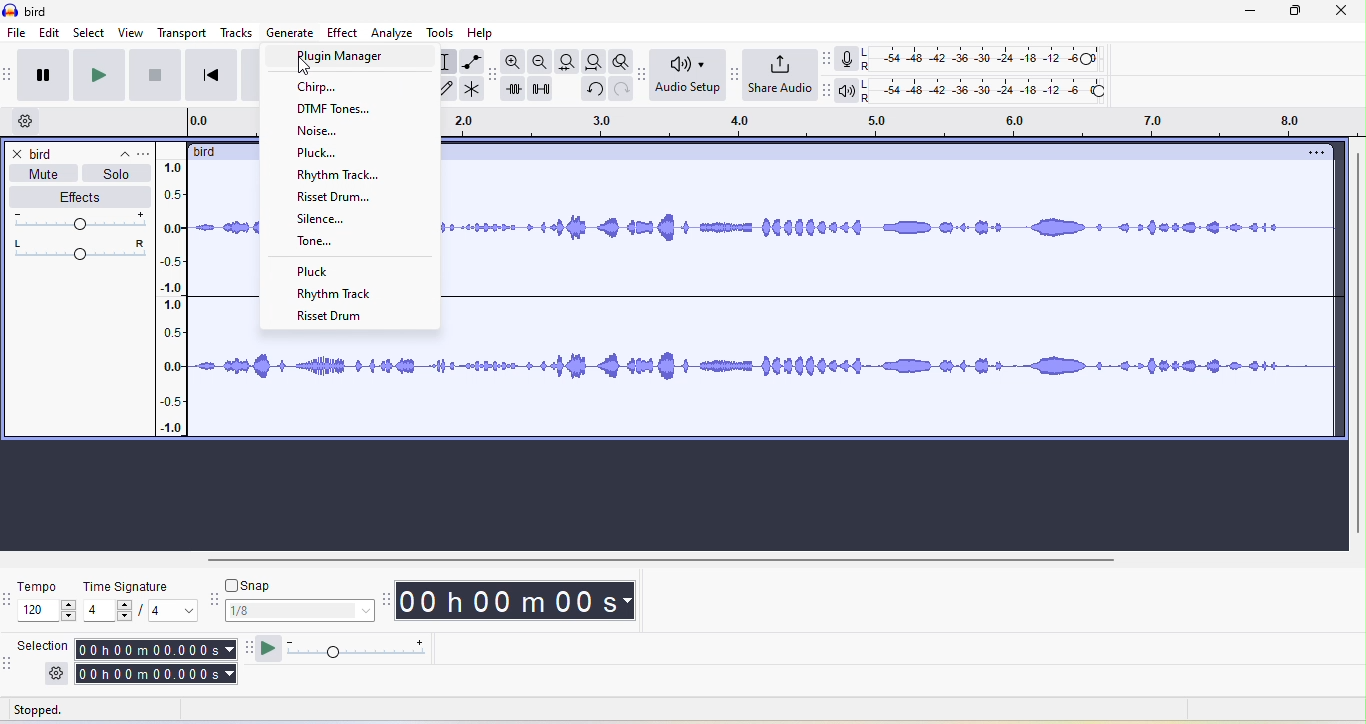 This screenshot has height=724, width=1366. What do you see at coordinates (54, 35) in the screenshot?
I see `edit` at bounding box center [54, 35].